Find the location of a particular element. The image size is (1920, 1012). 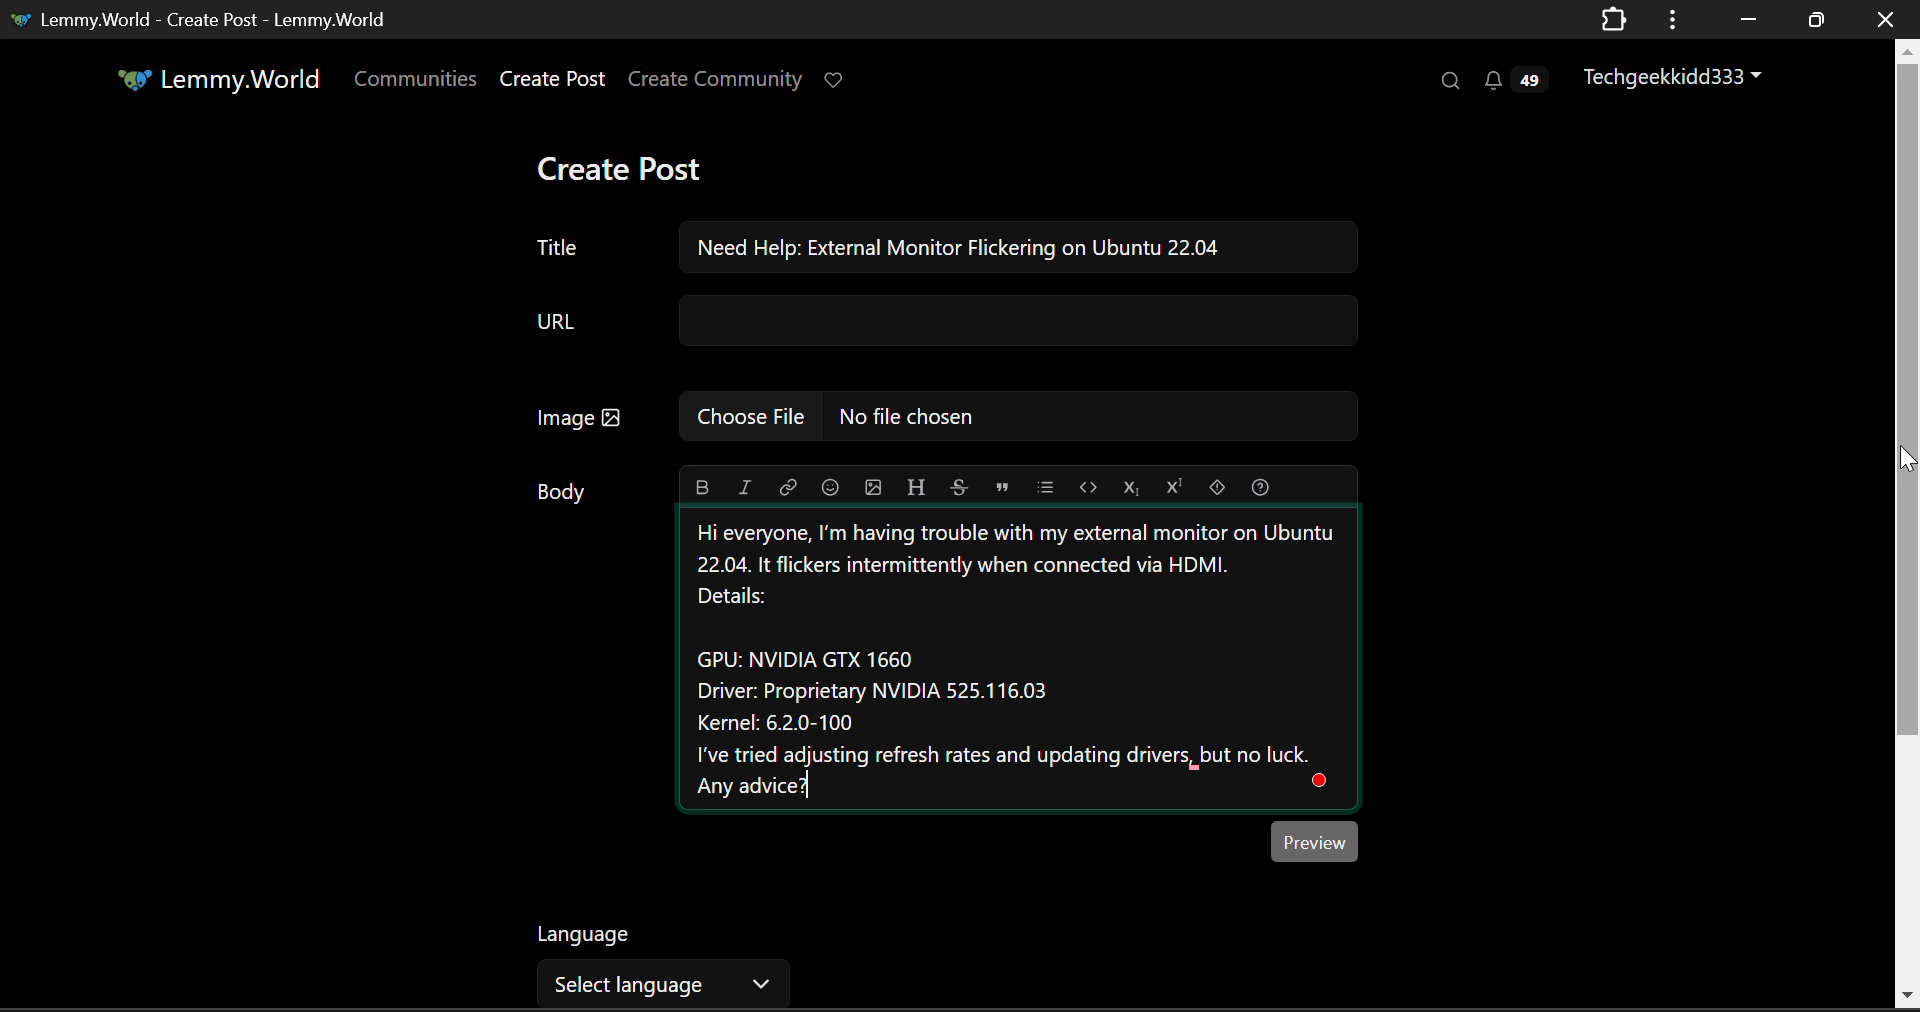

Donate to Lemmy is located at coordinates (835, 82).